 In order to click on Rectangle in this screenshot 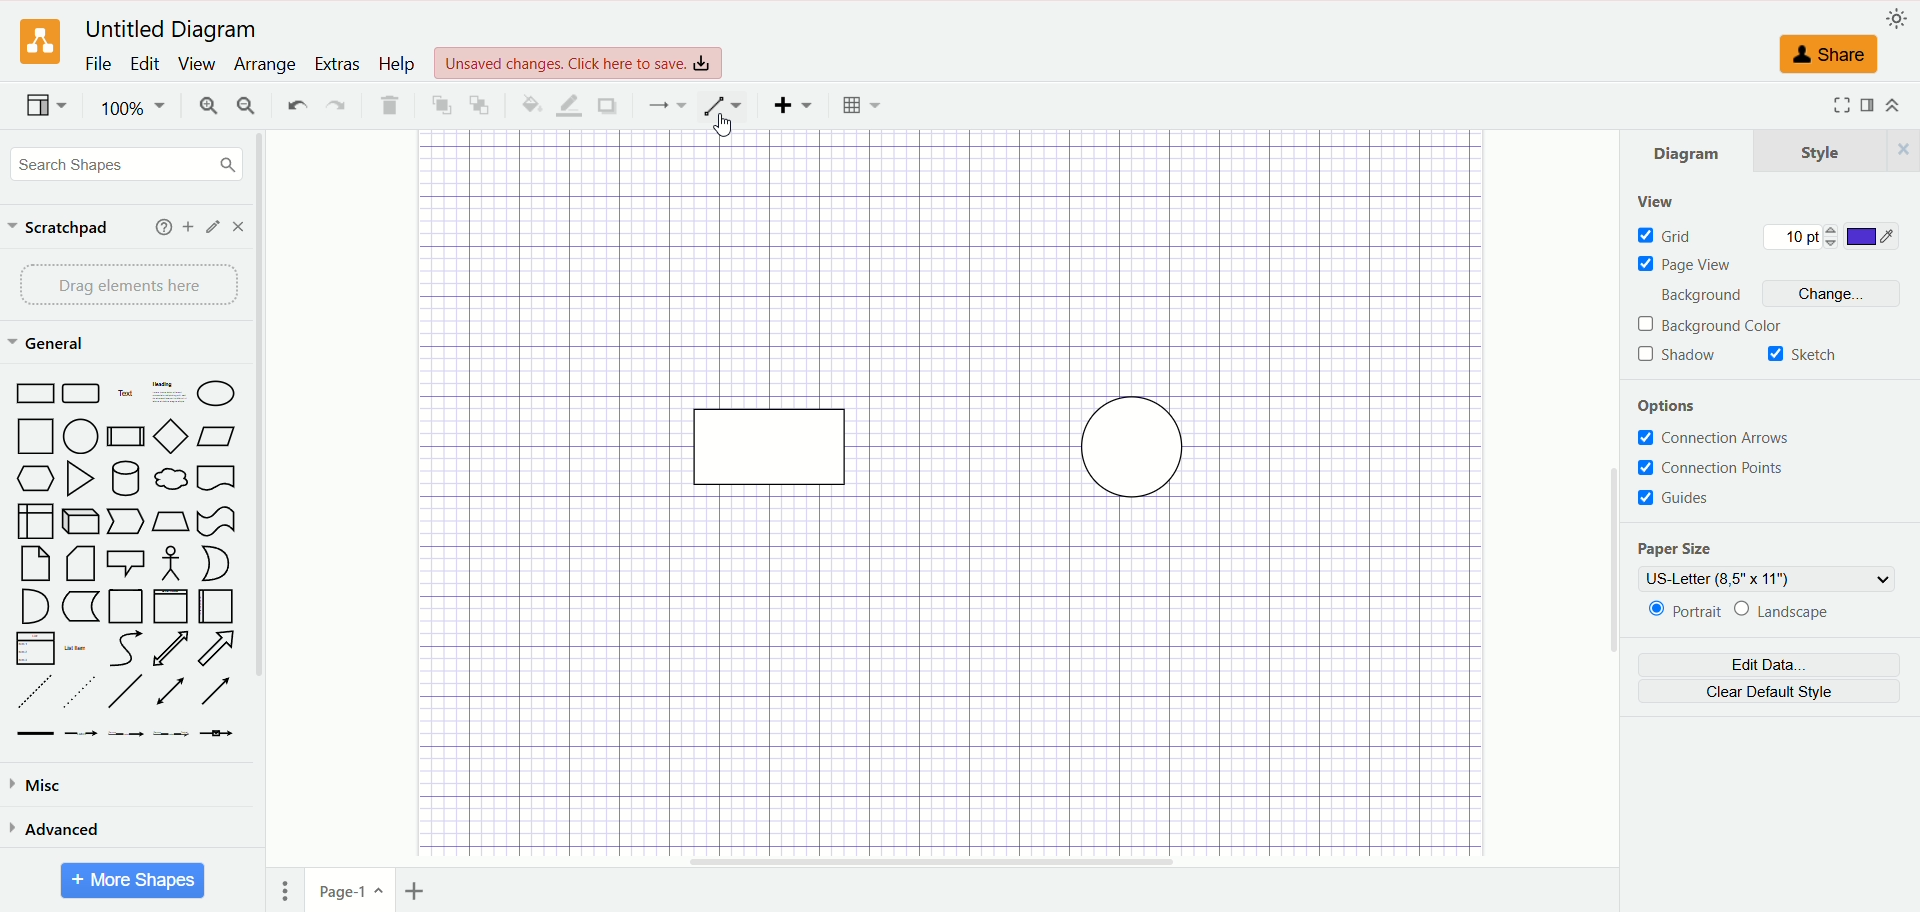, I will do `click(37, 393)`.